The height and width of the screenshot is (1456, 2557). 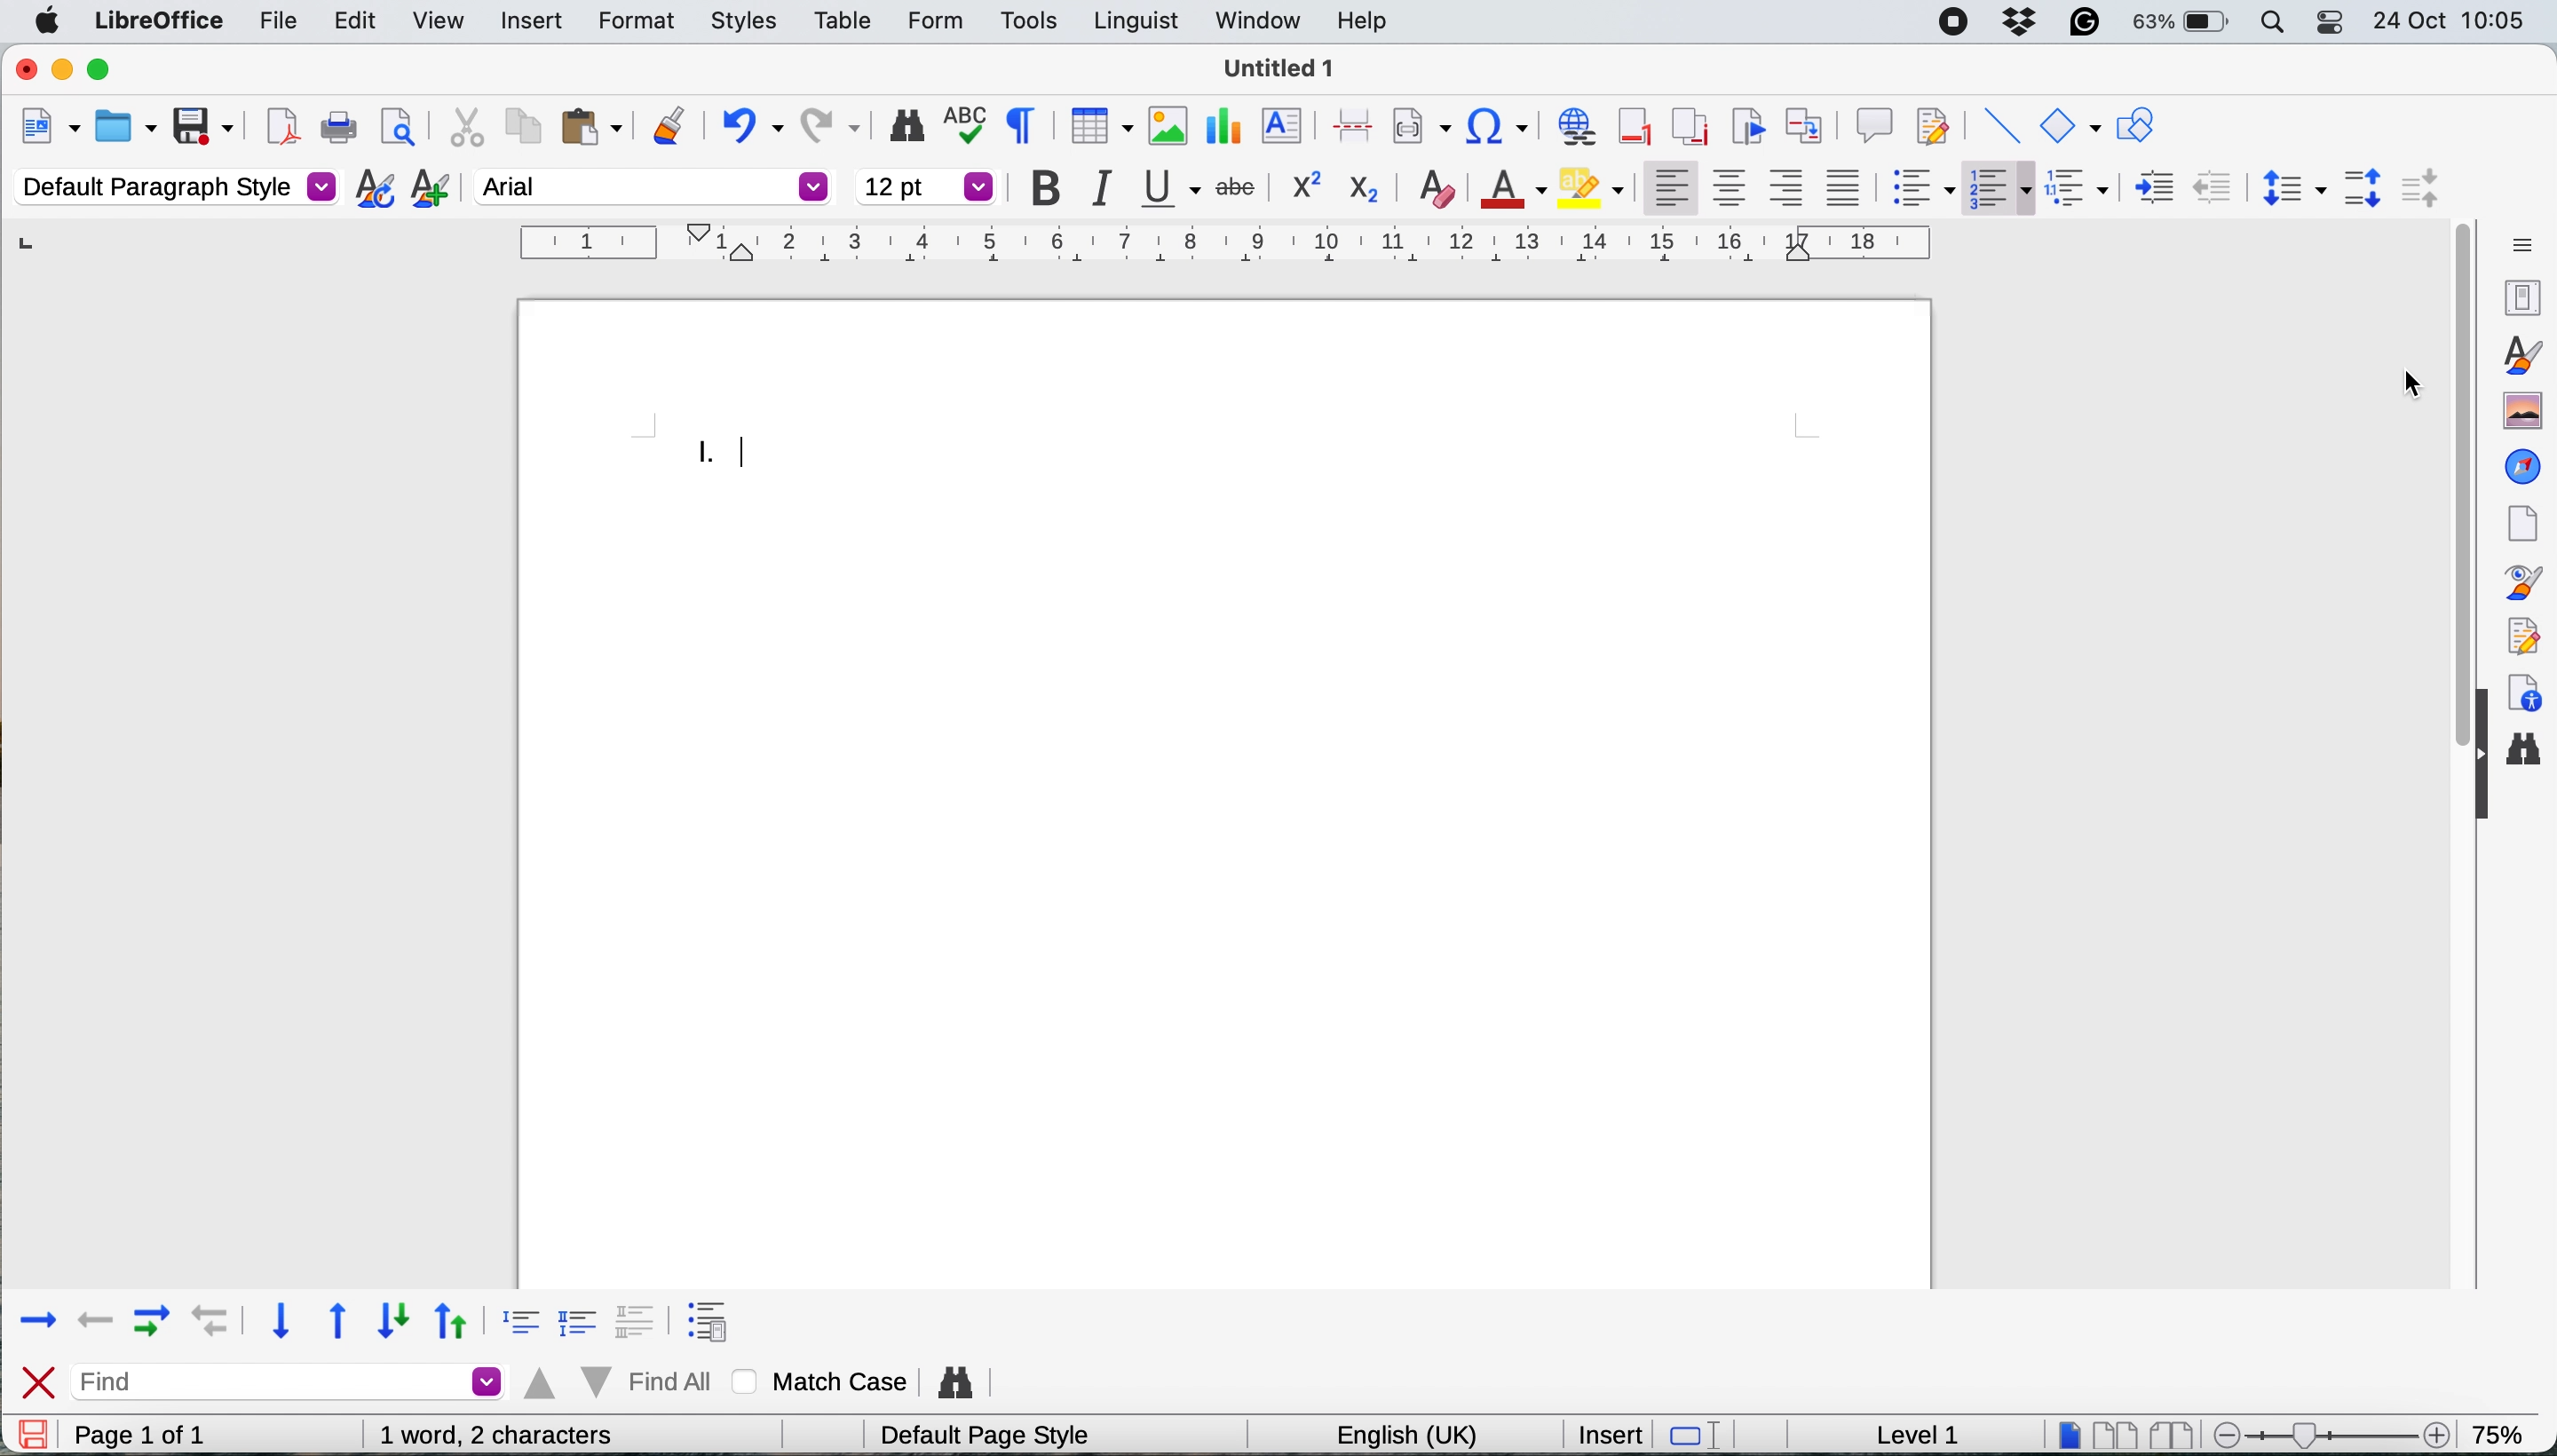 I want to click on italic, so click(x=1111, y=190).